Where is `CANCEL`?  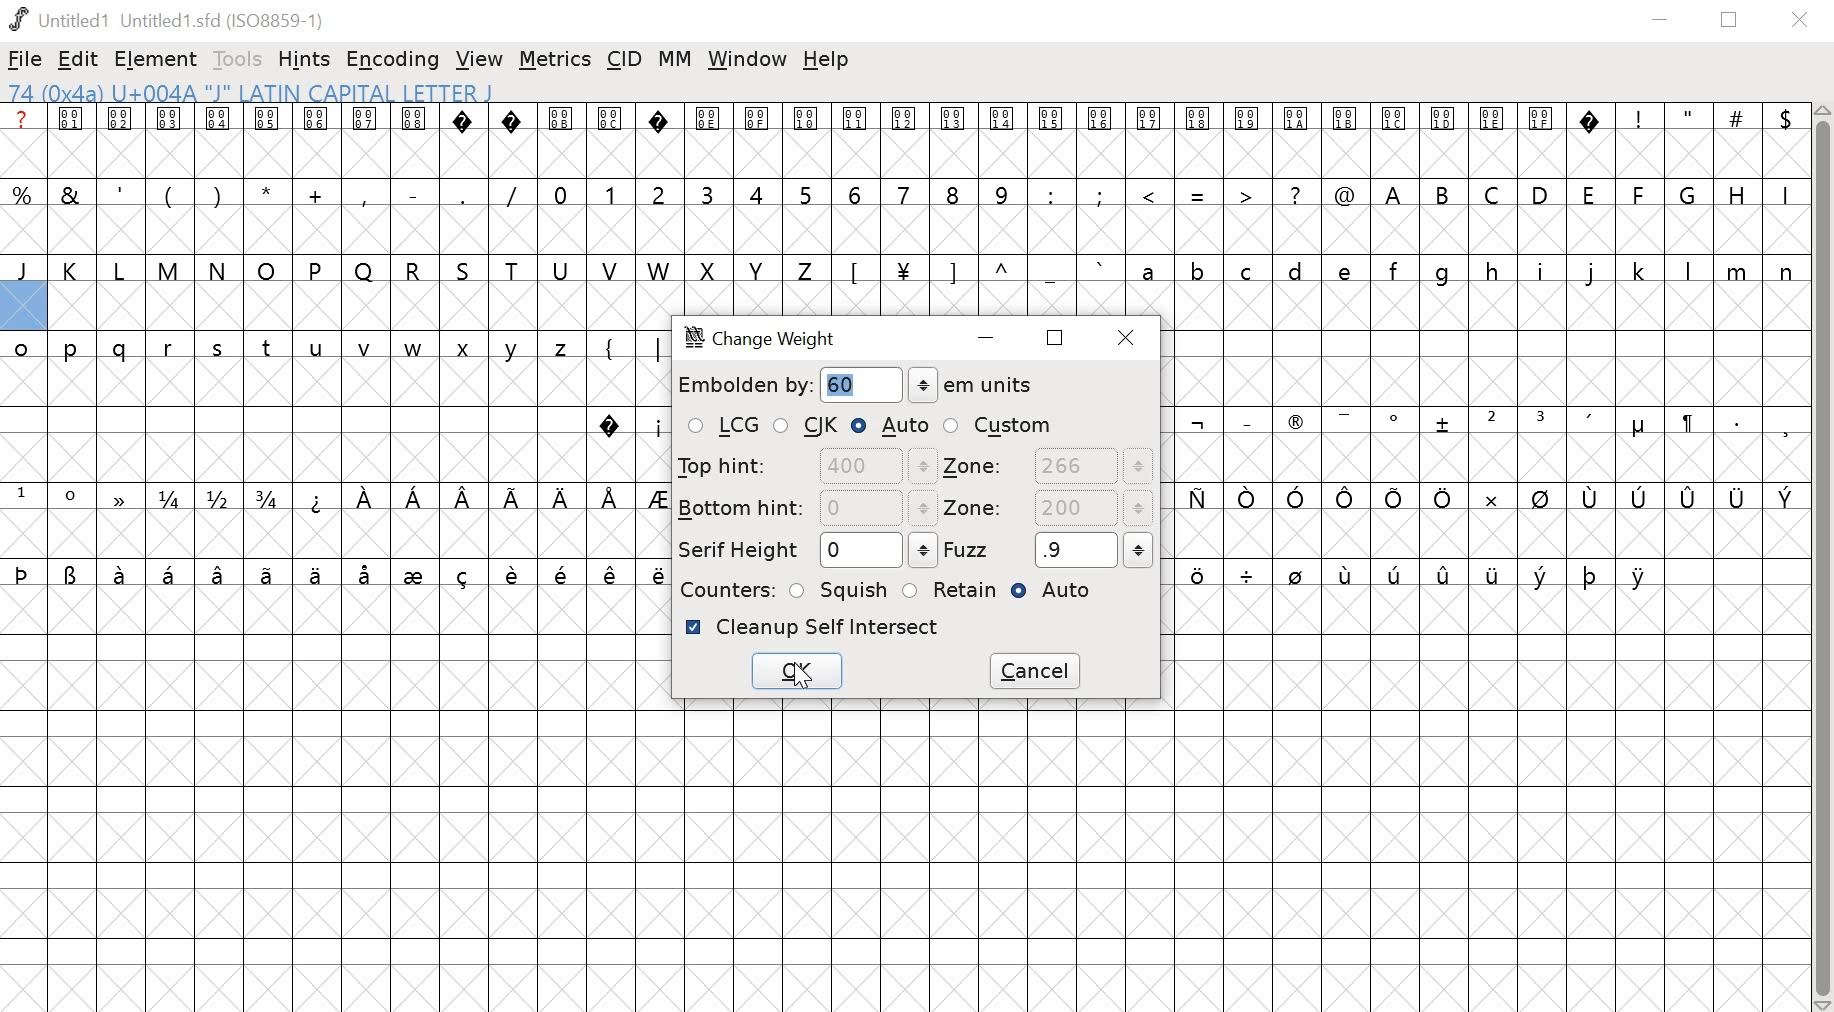 CANCEL is located at coordinates (1038, 671).